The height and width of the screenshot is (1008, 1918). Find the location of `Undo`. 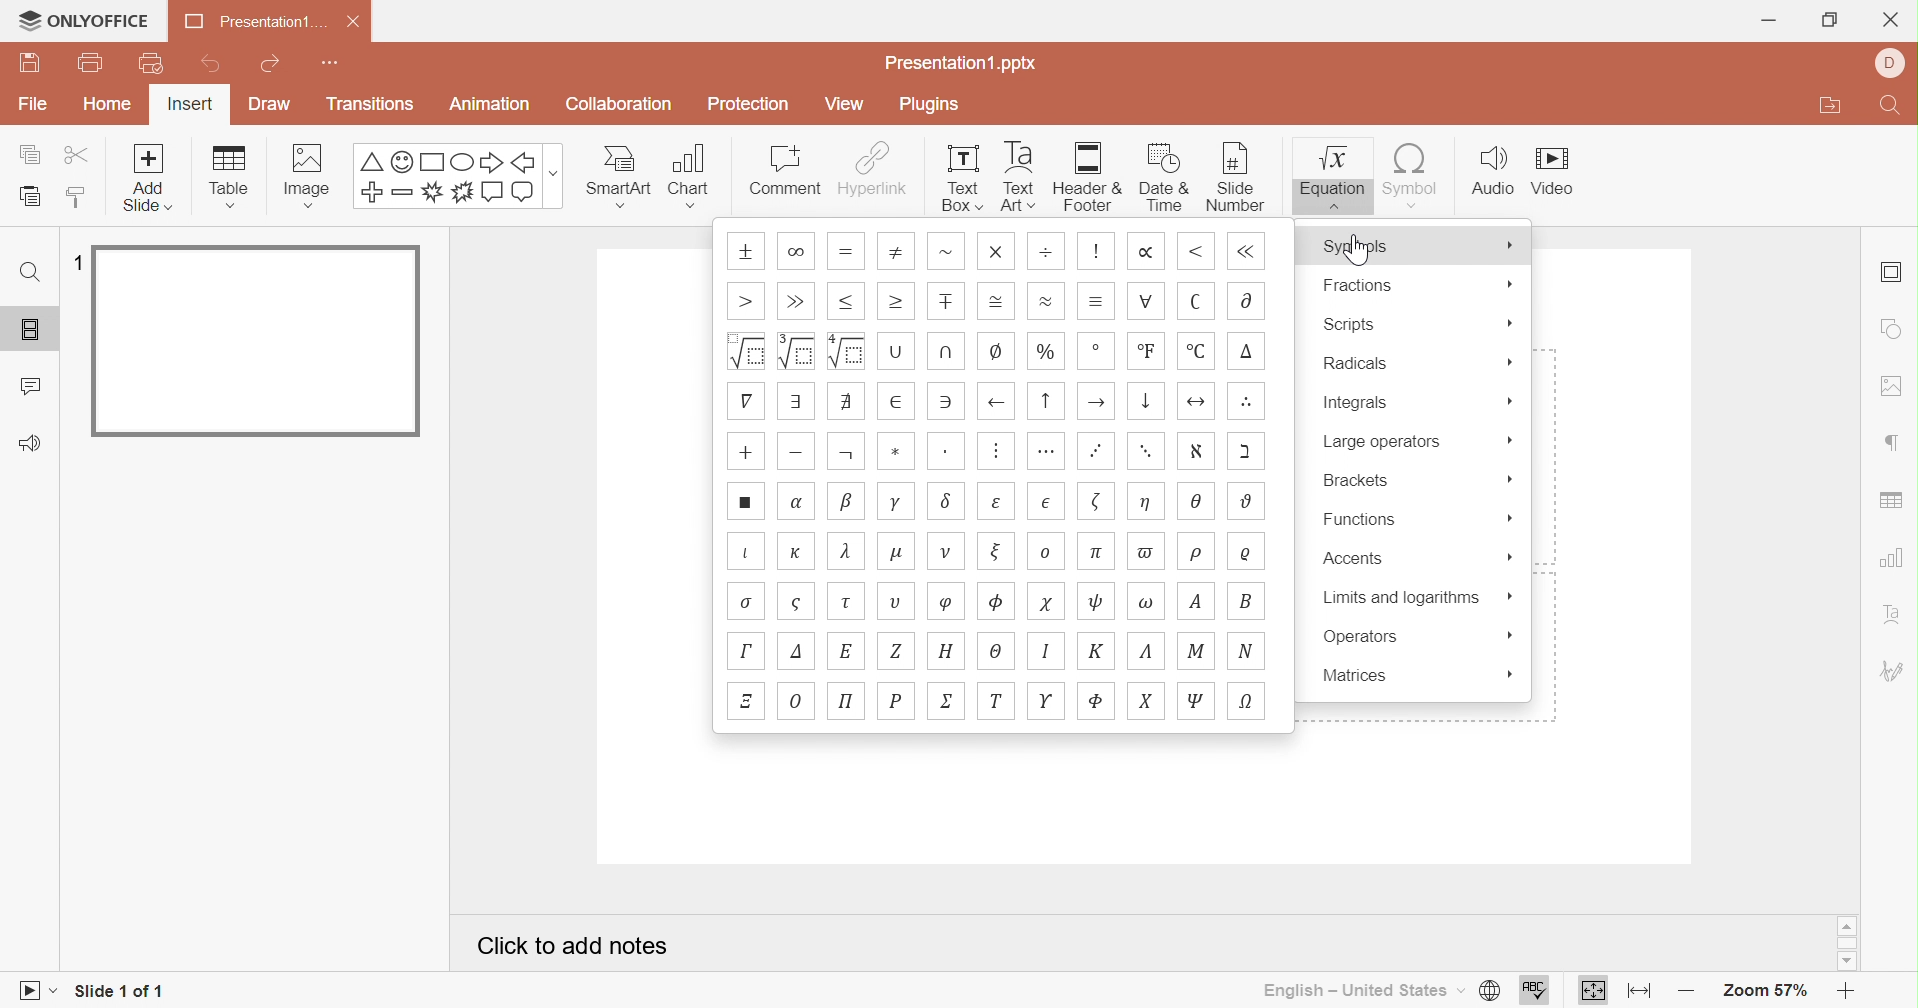

Undo is located at coordinates (212, 69).